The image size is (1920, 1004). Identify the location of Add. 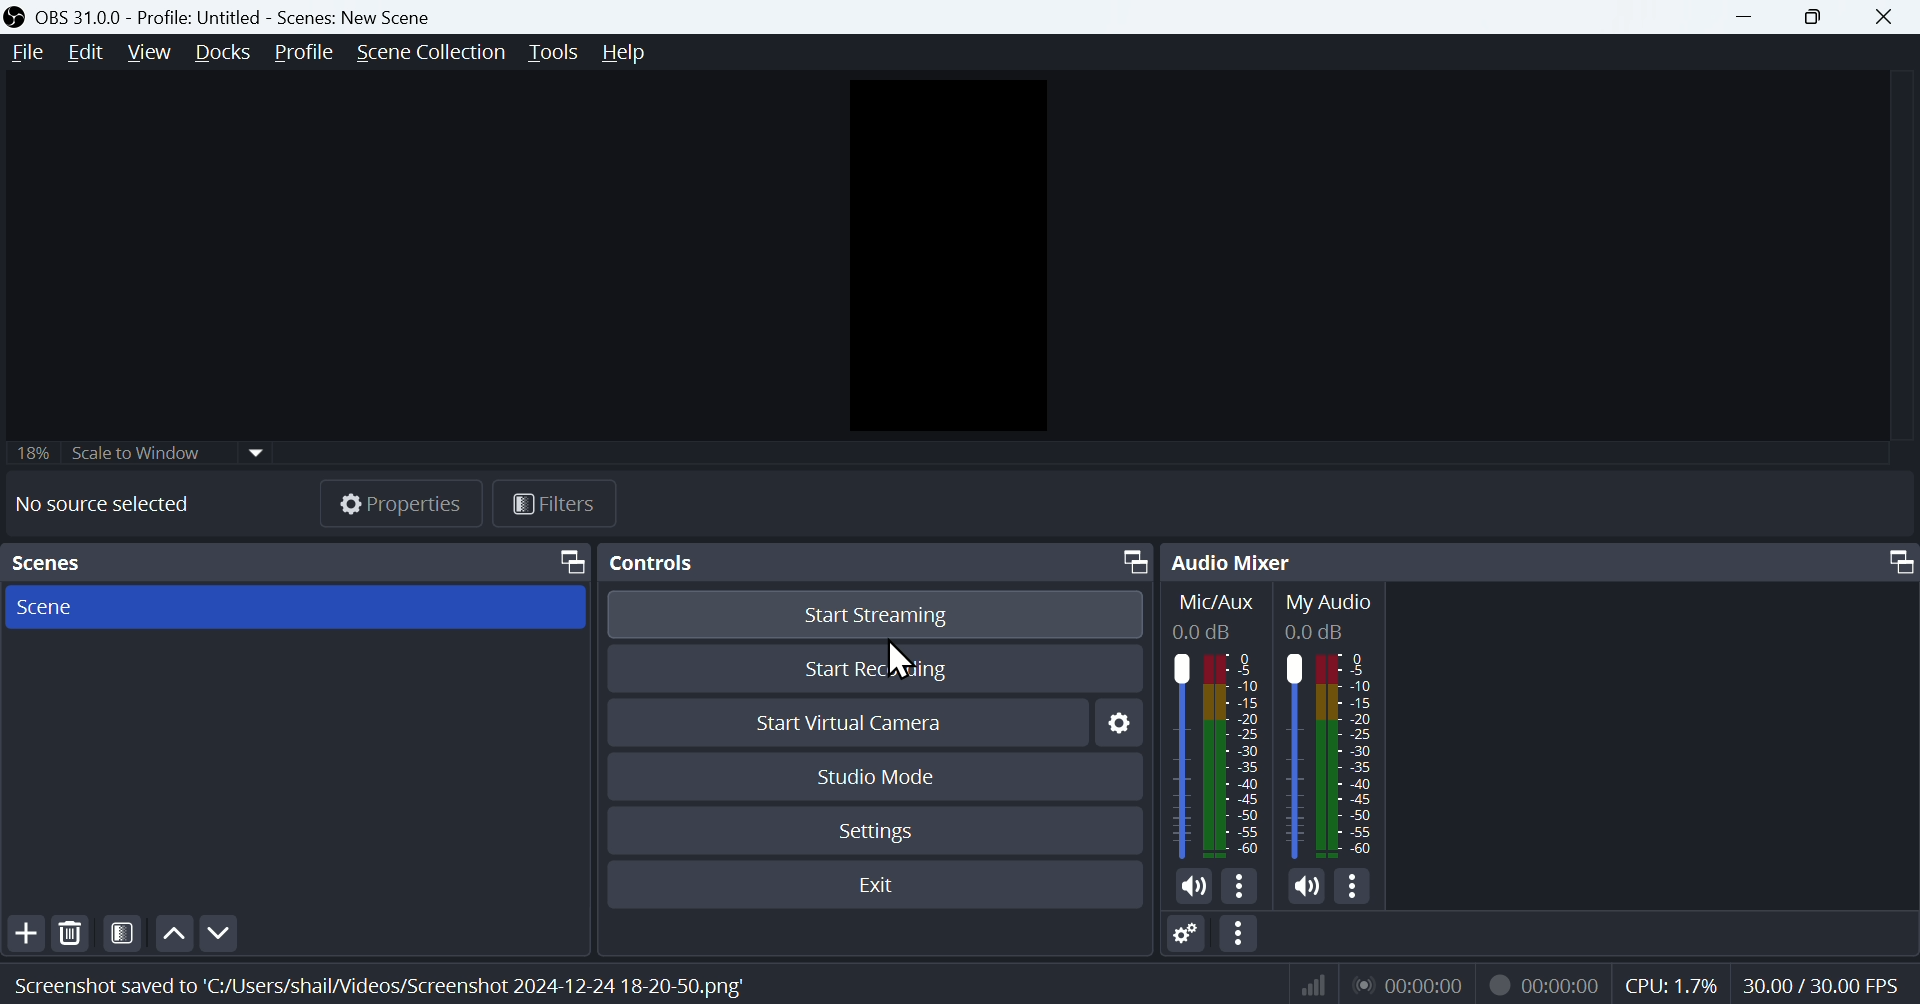
(22, 931).